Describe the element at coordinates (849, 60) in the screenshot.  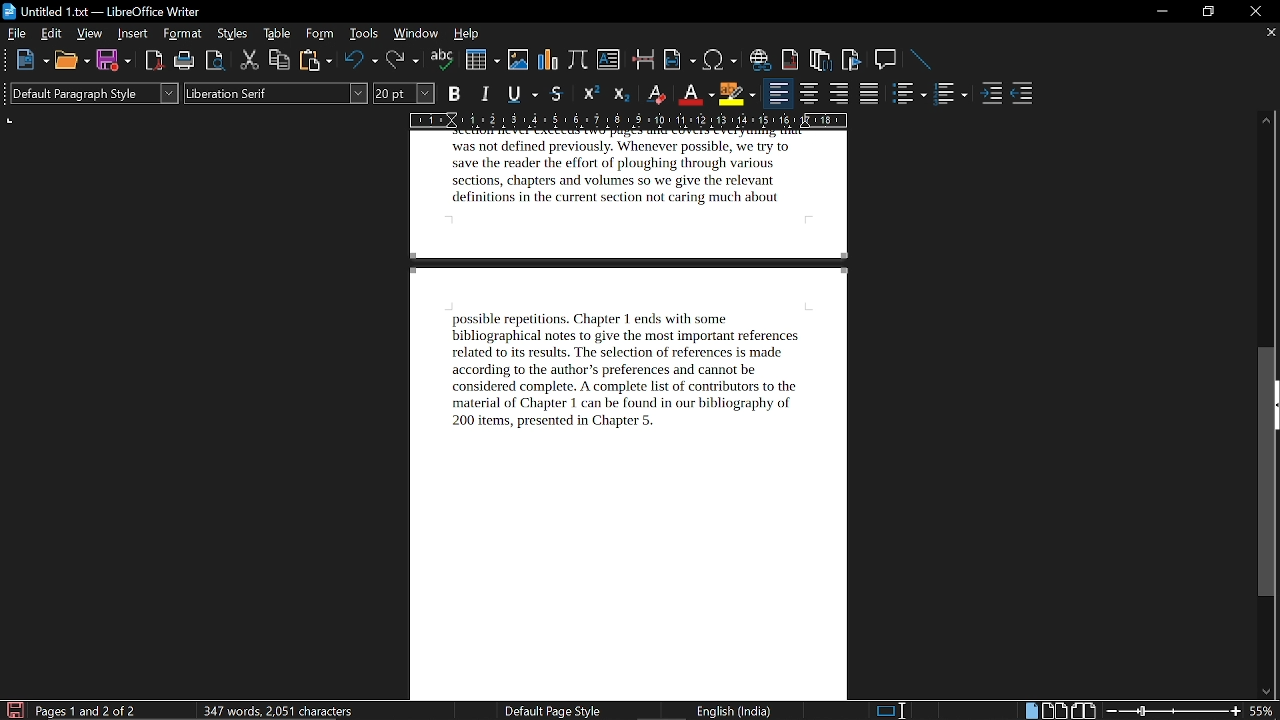
I see `insert bibliography` at that location.